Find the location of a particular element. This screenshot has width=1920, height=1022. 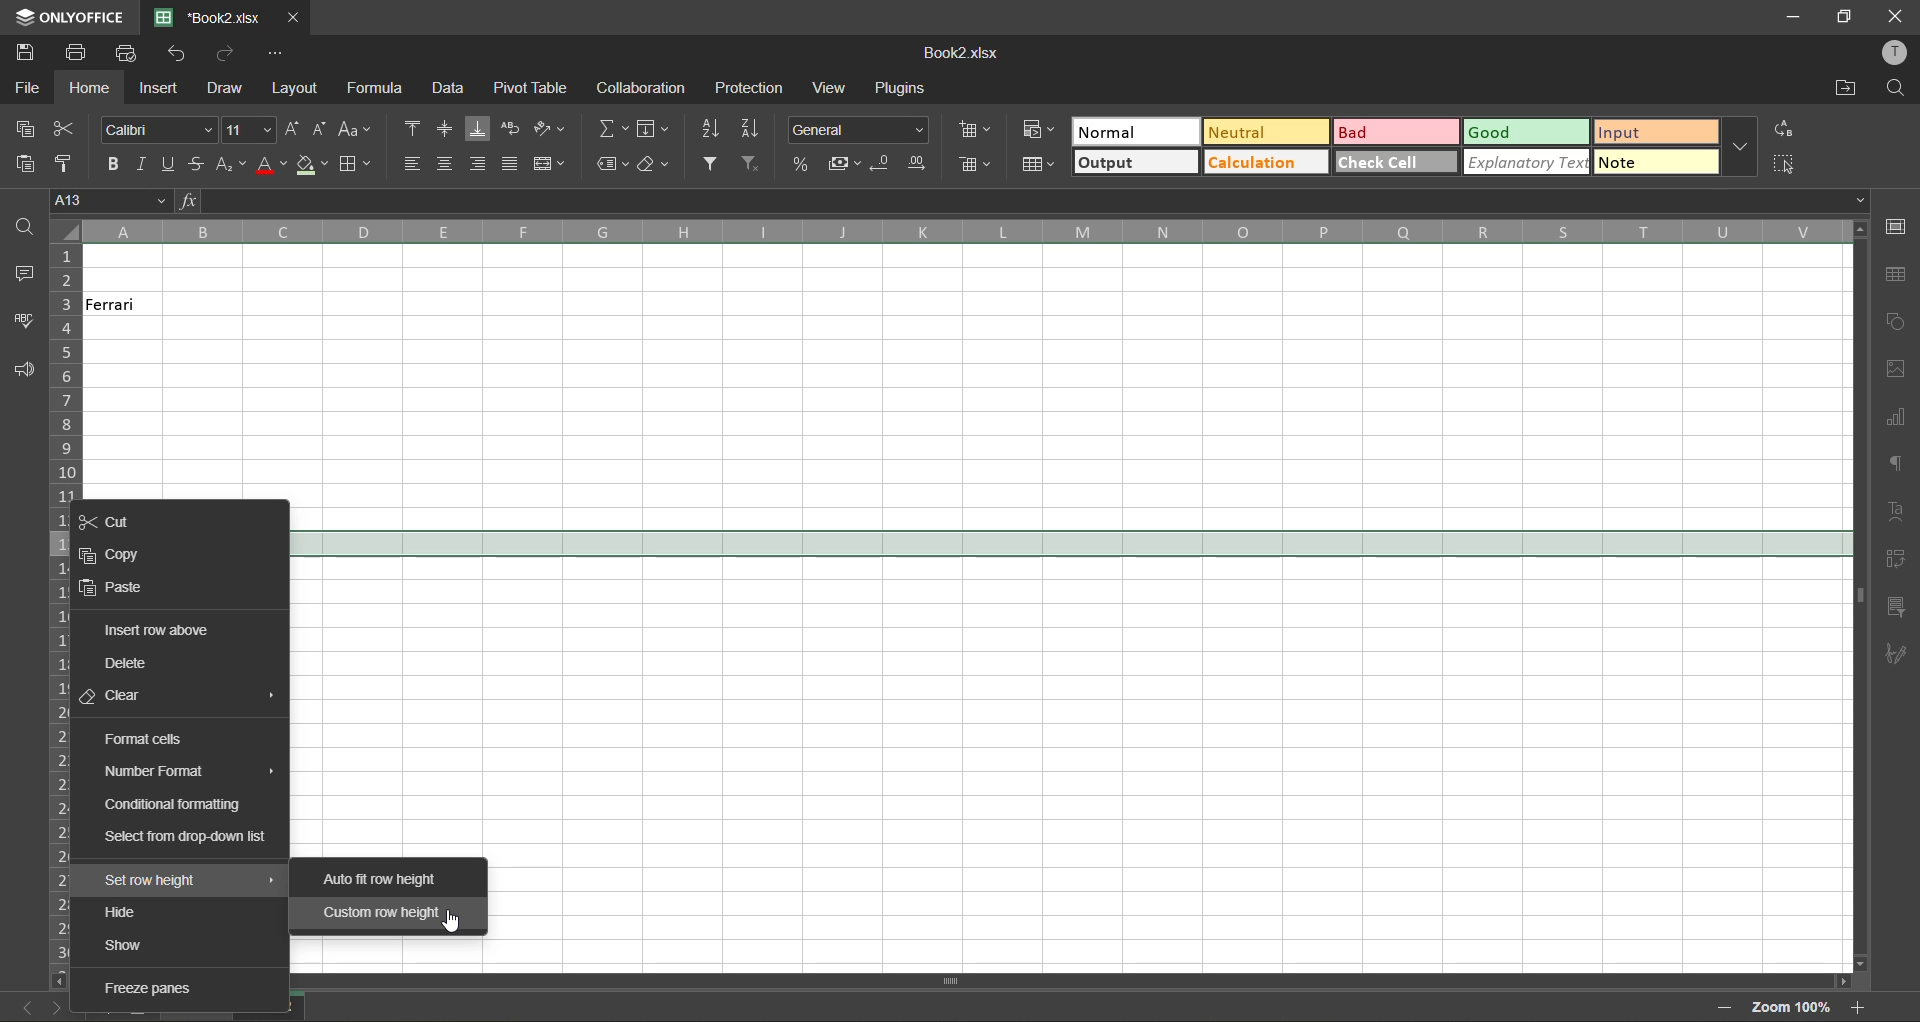

zoom out is located at coordinates (1717, 1006).